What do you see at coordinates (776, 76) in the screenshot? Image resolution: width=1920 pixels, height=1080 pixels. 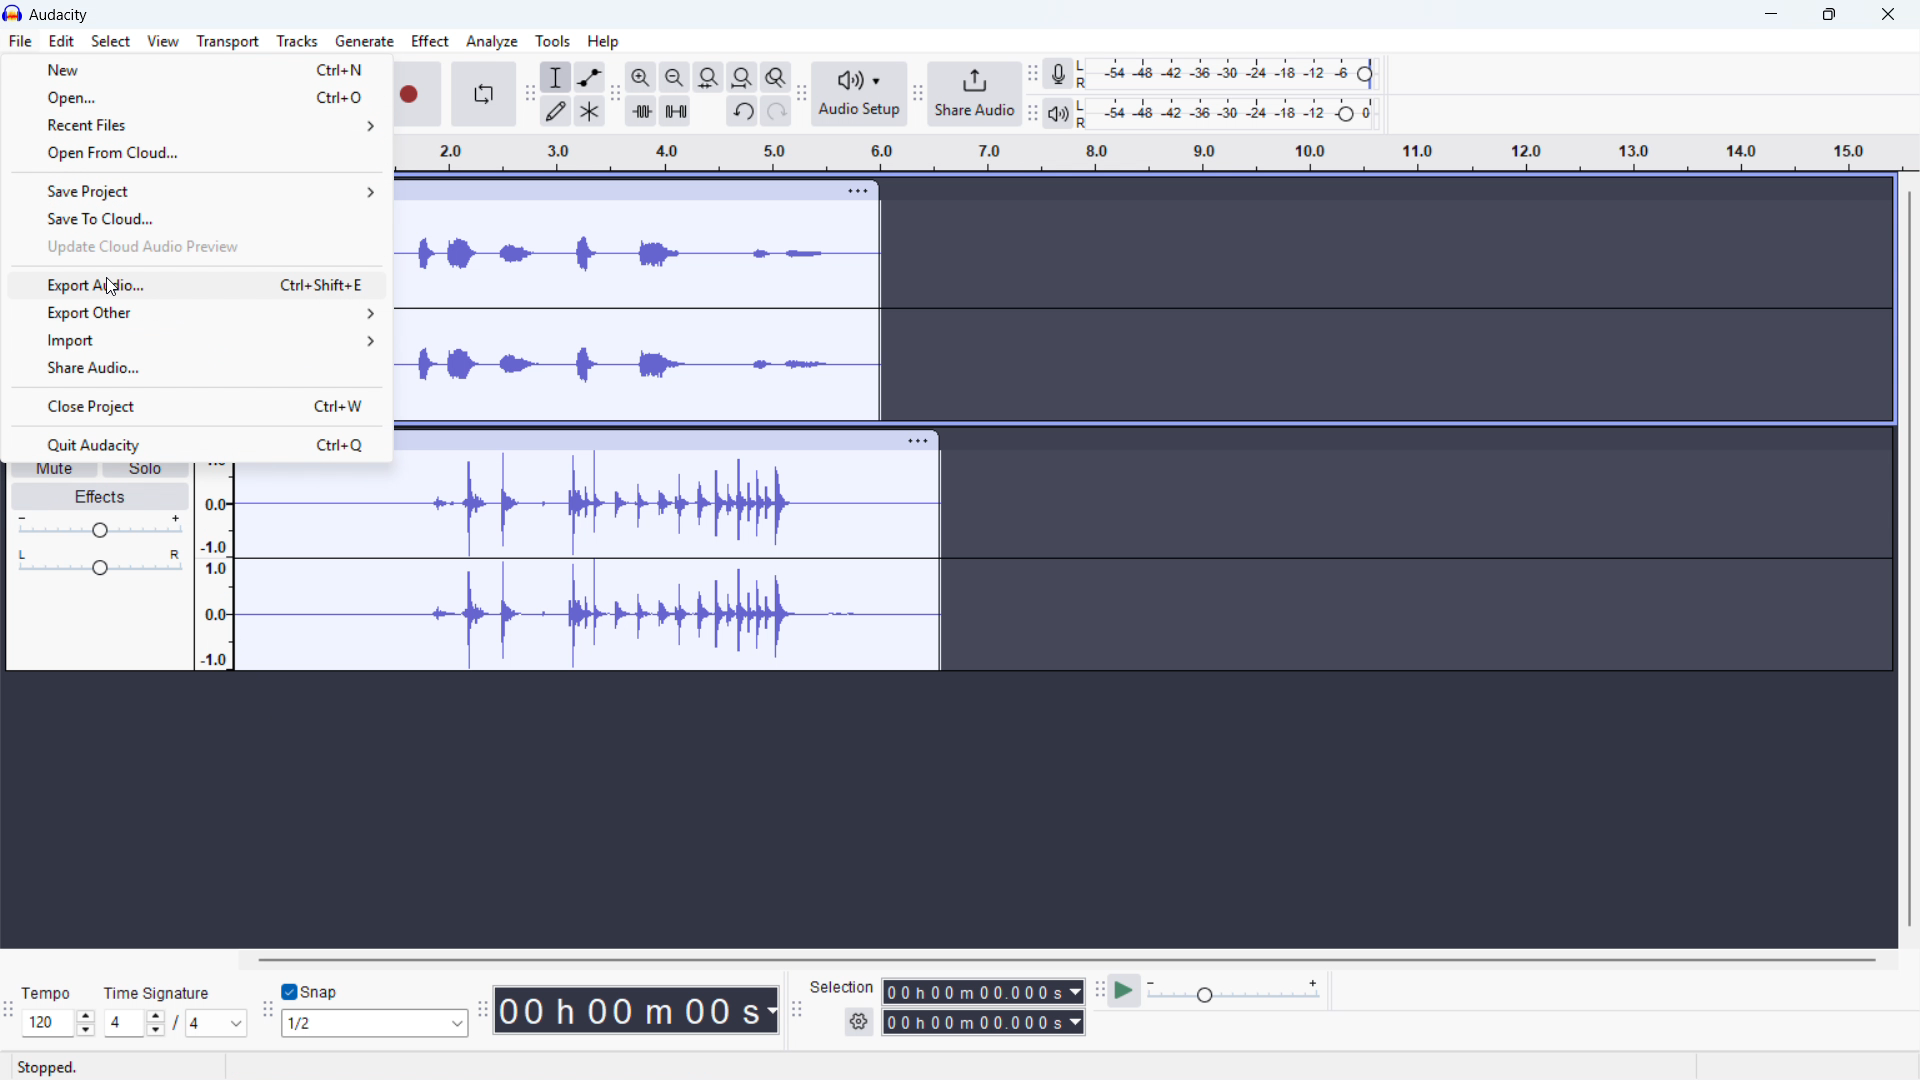 I see `Toggle zoom ` at bounding box center [776, 76].